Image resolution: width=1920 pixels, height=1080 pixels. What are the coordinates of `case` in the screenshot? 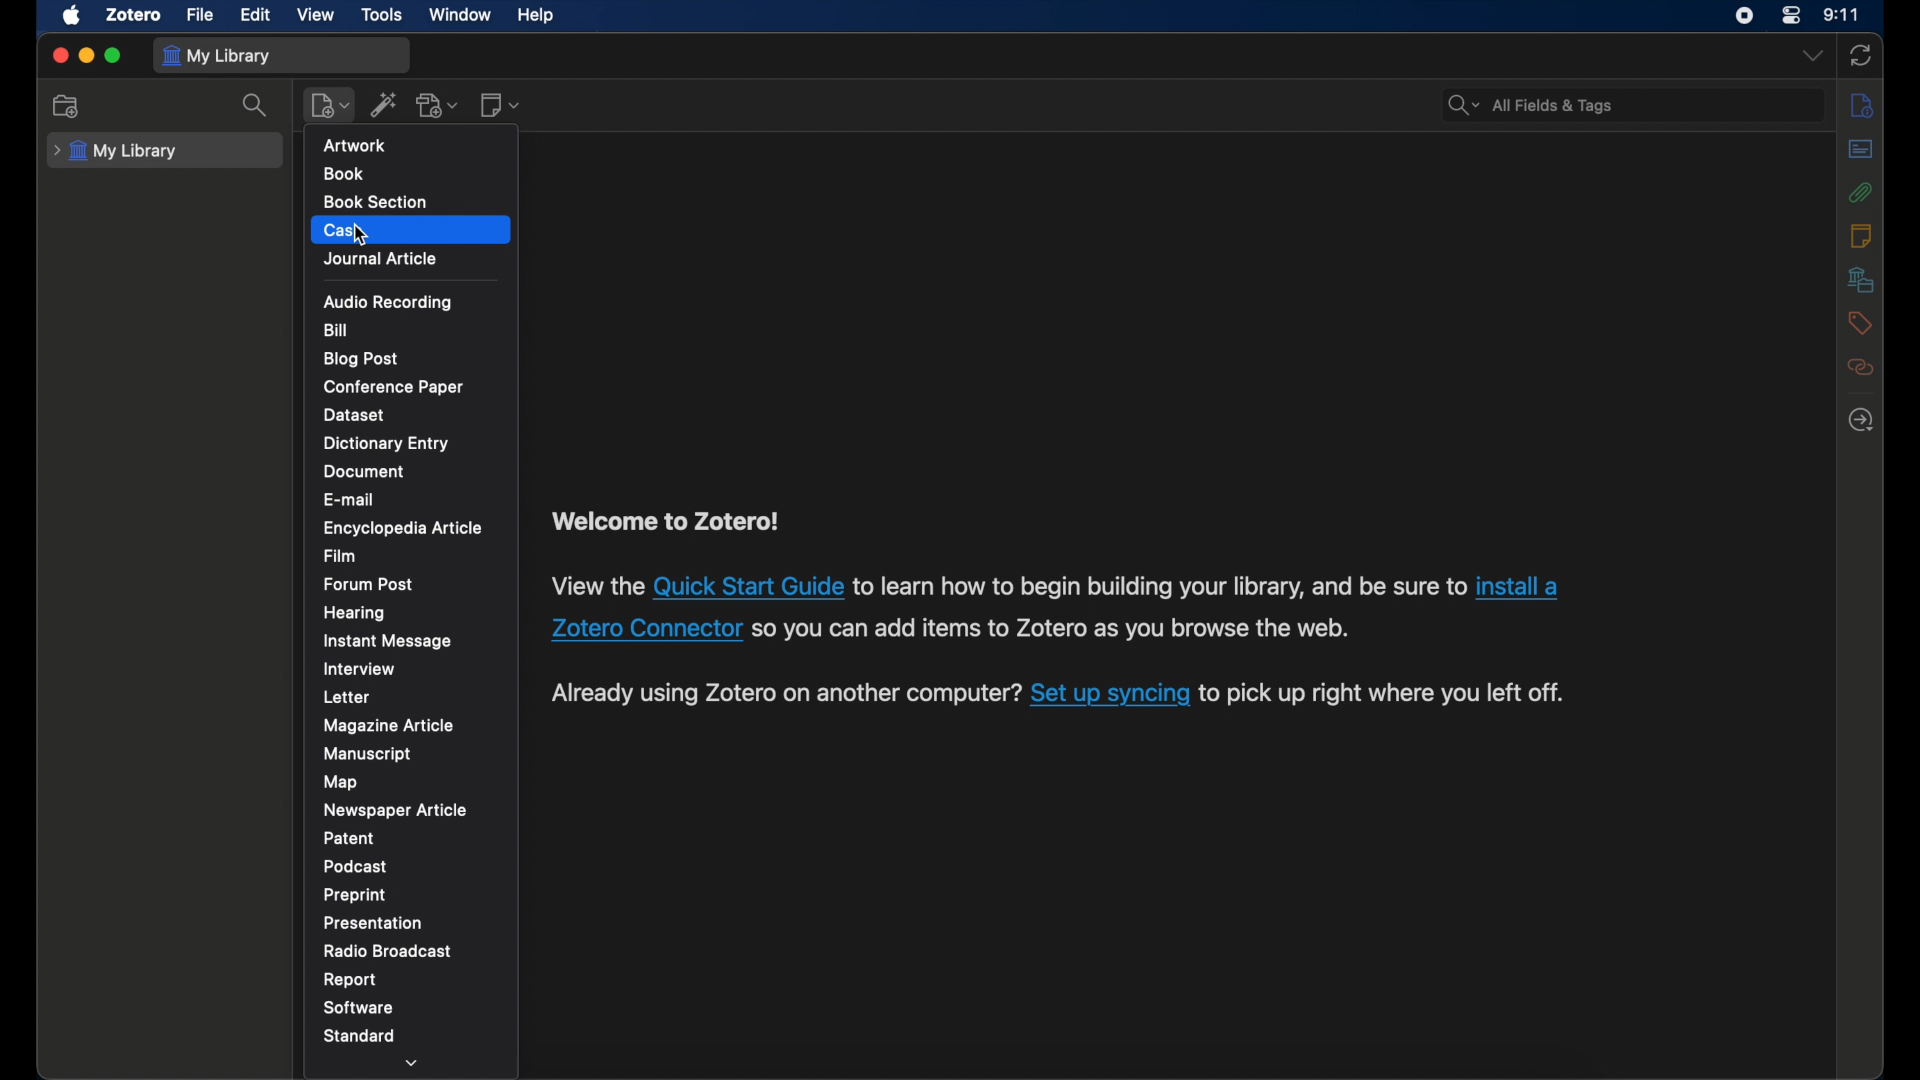 It's located at (343, 230).